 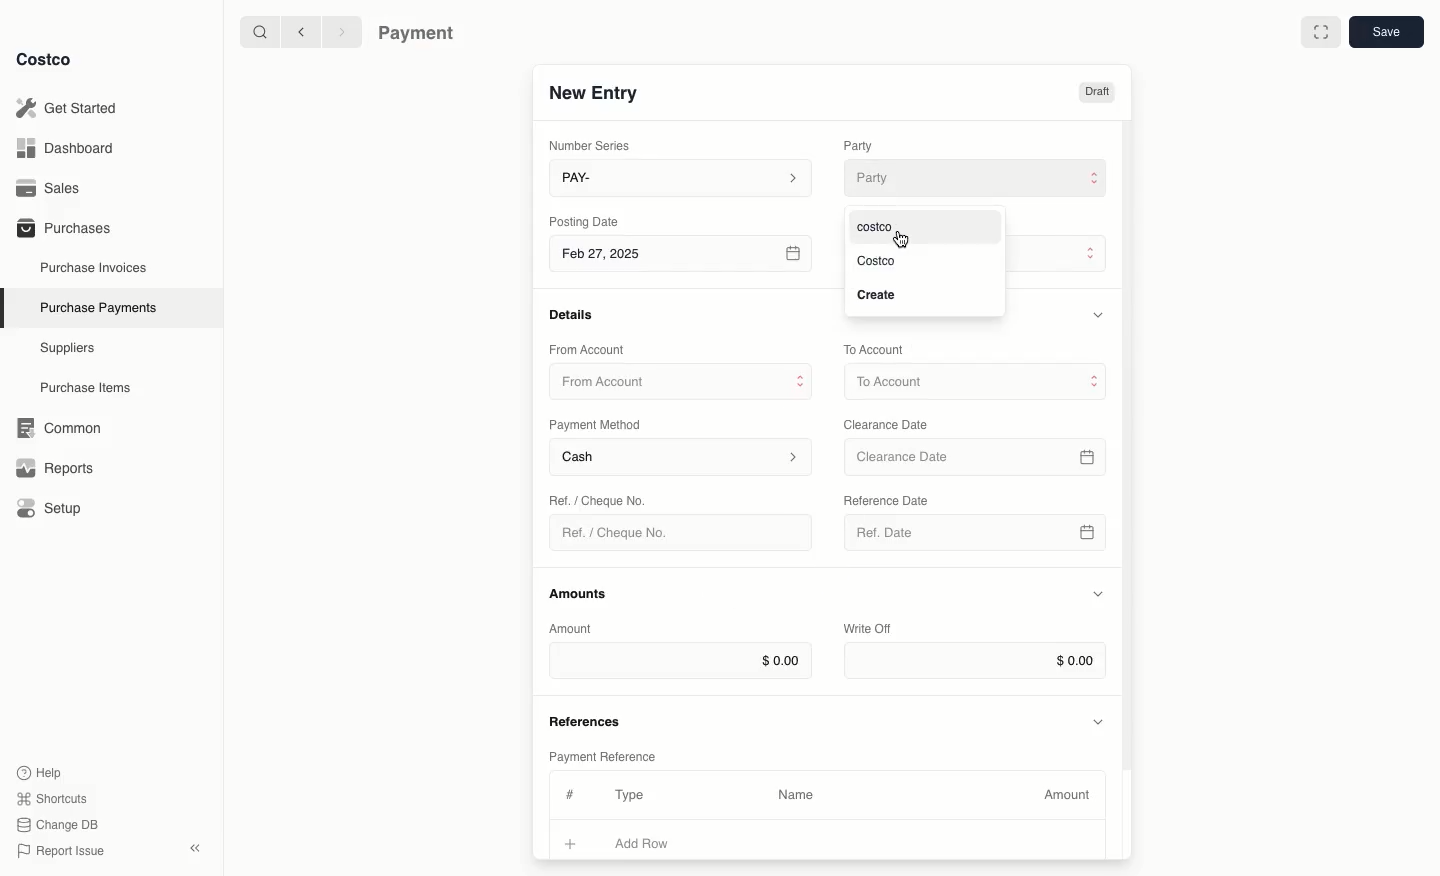 I want to click on Help, so click(x=39, y=771).